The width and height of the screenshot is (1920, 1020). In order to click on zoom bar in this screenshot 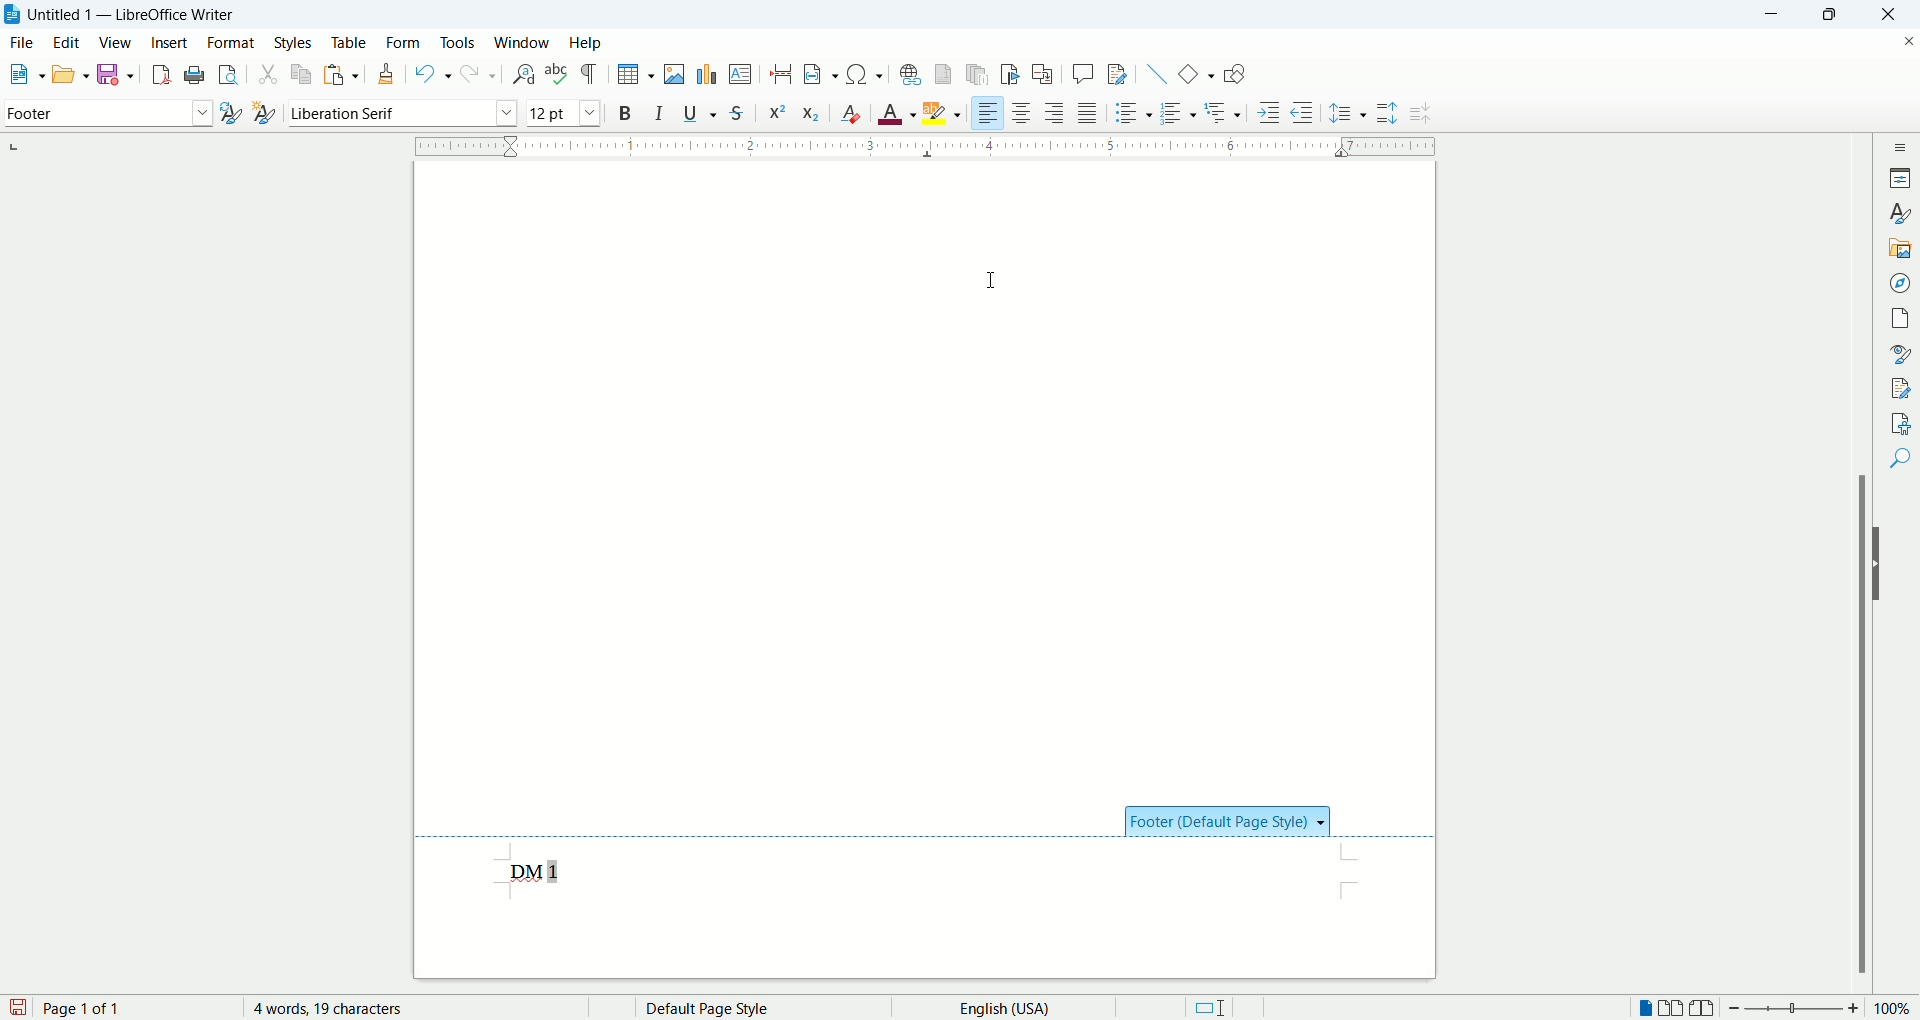, I will do `click(1793, 1009)`.